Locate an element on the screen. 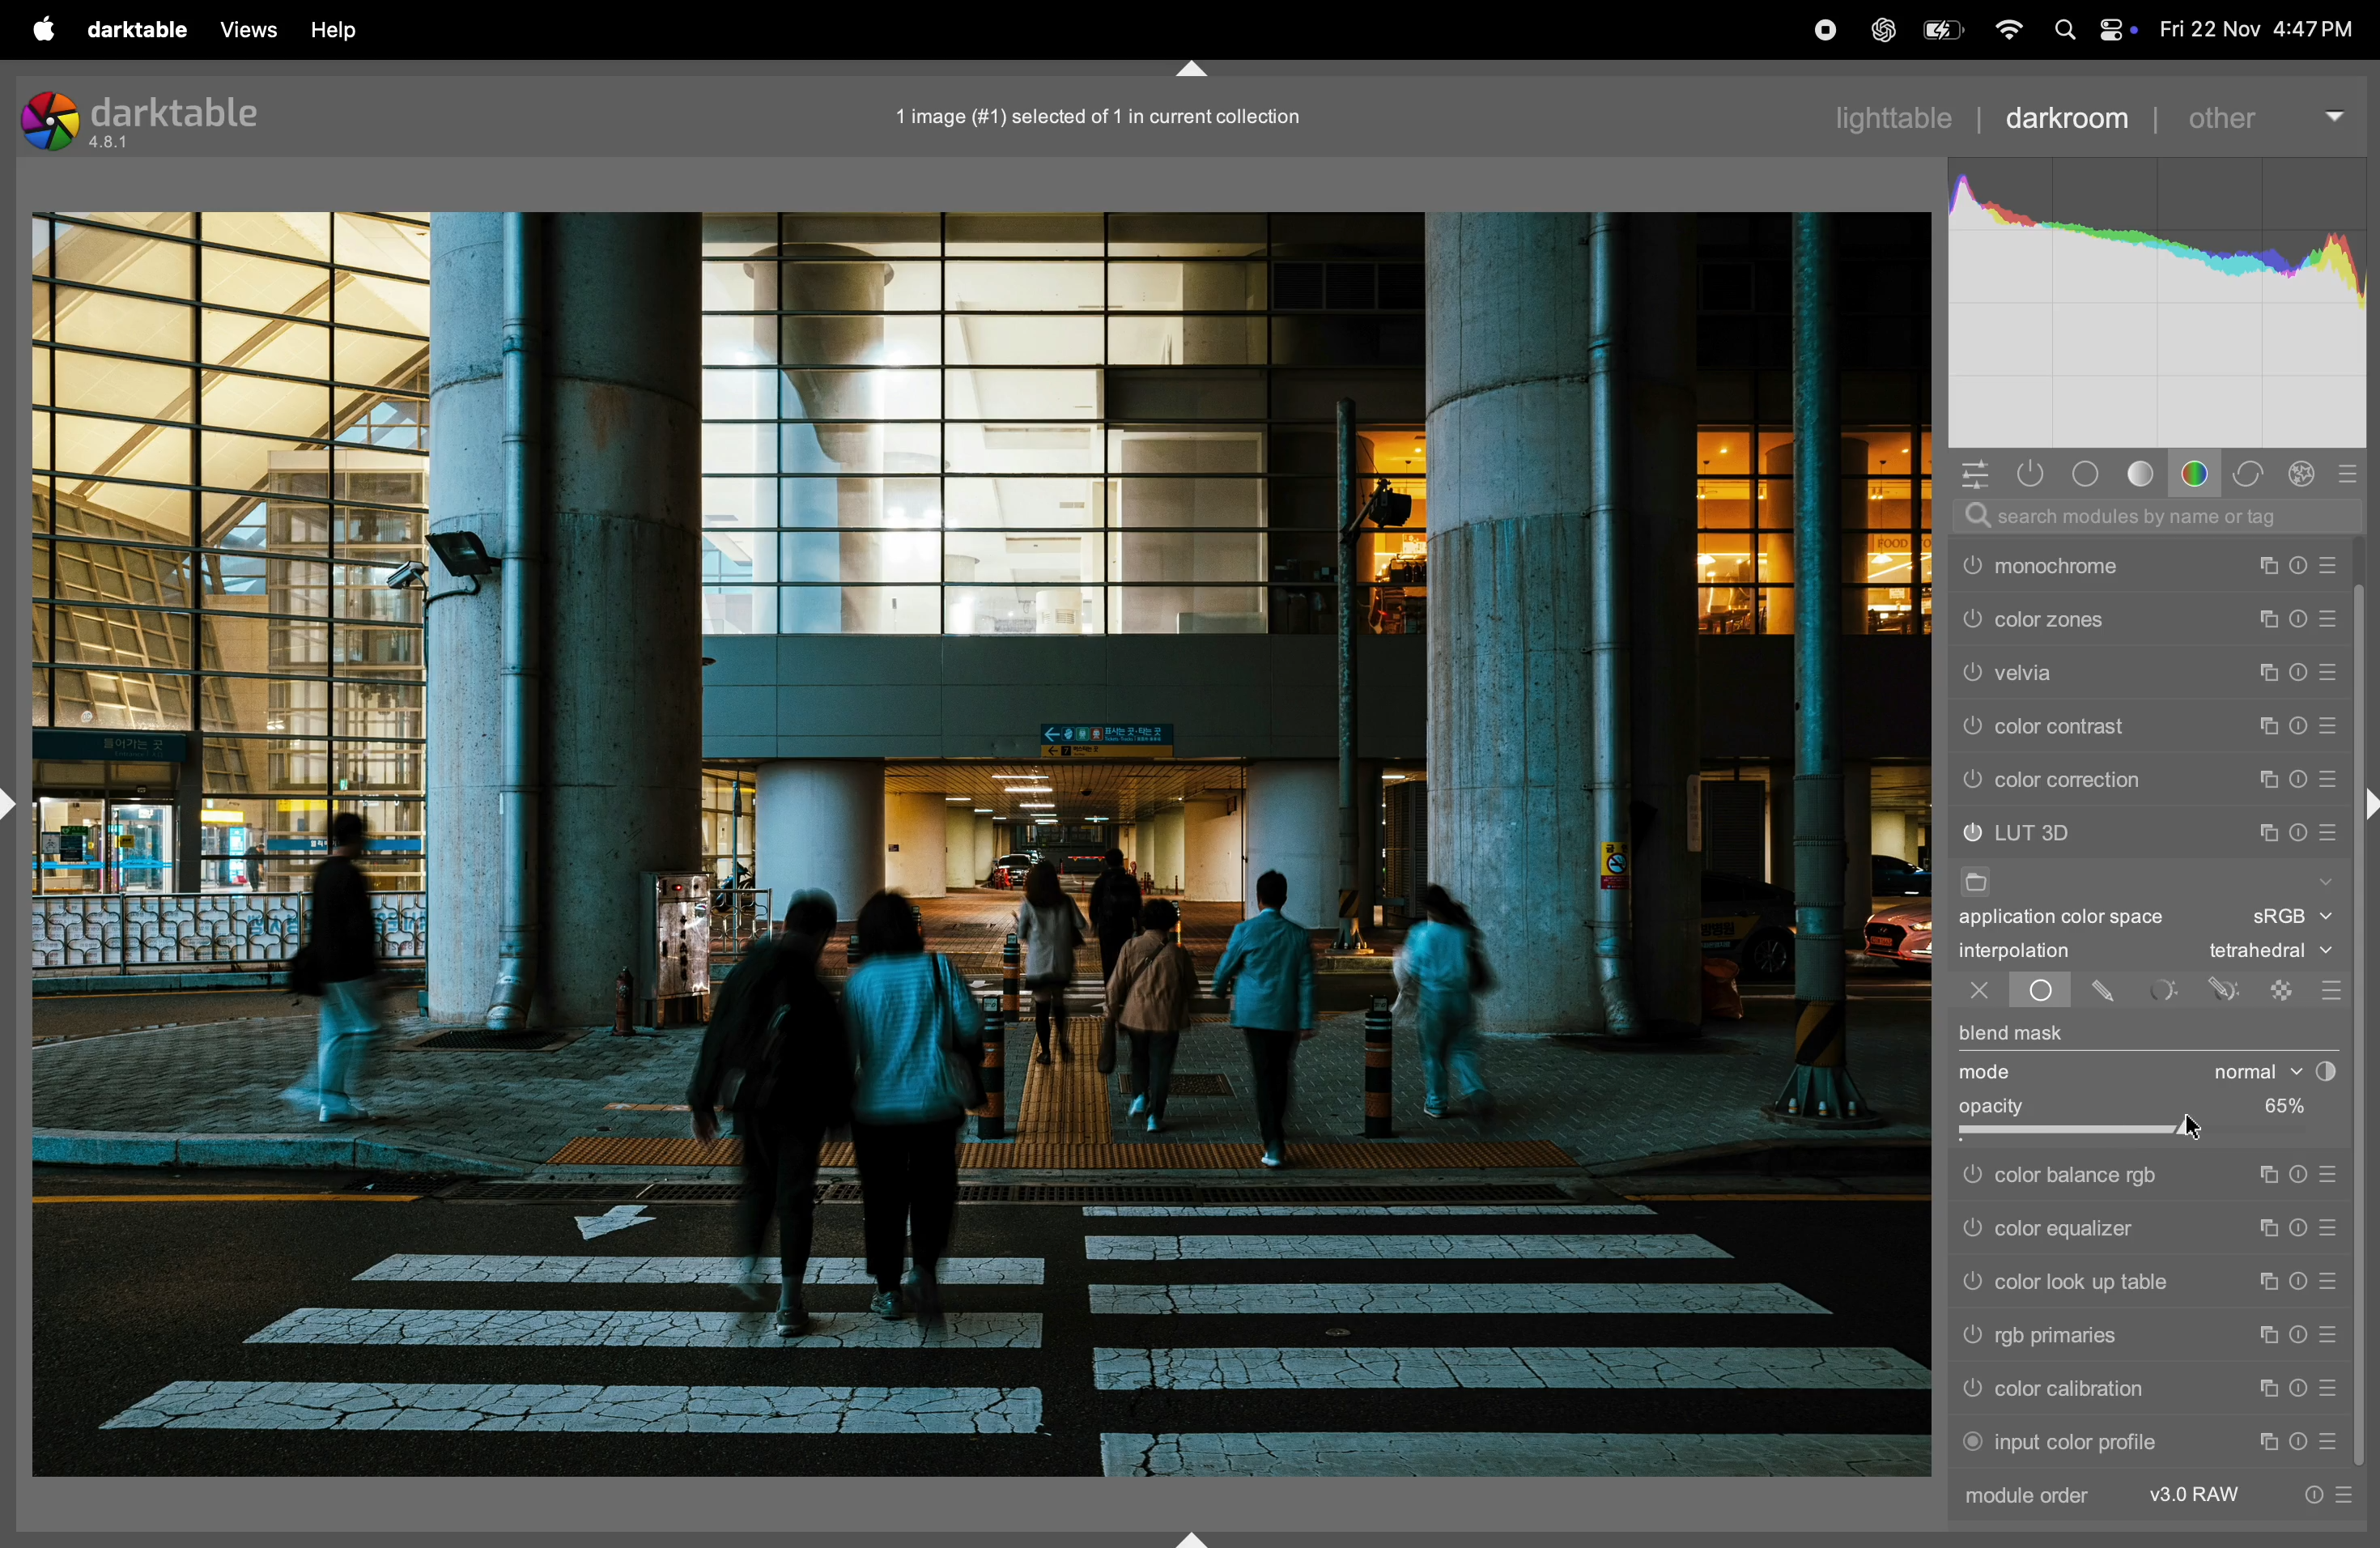 This screenshot has height=1548, width=2380. color balance rgb is located at coordinates (2101, 1177).